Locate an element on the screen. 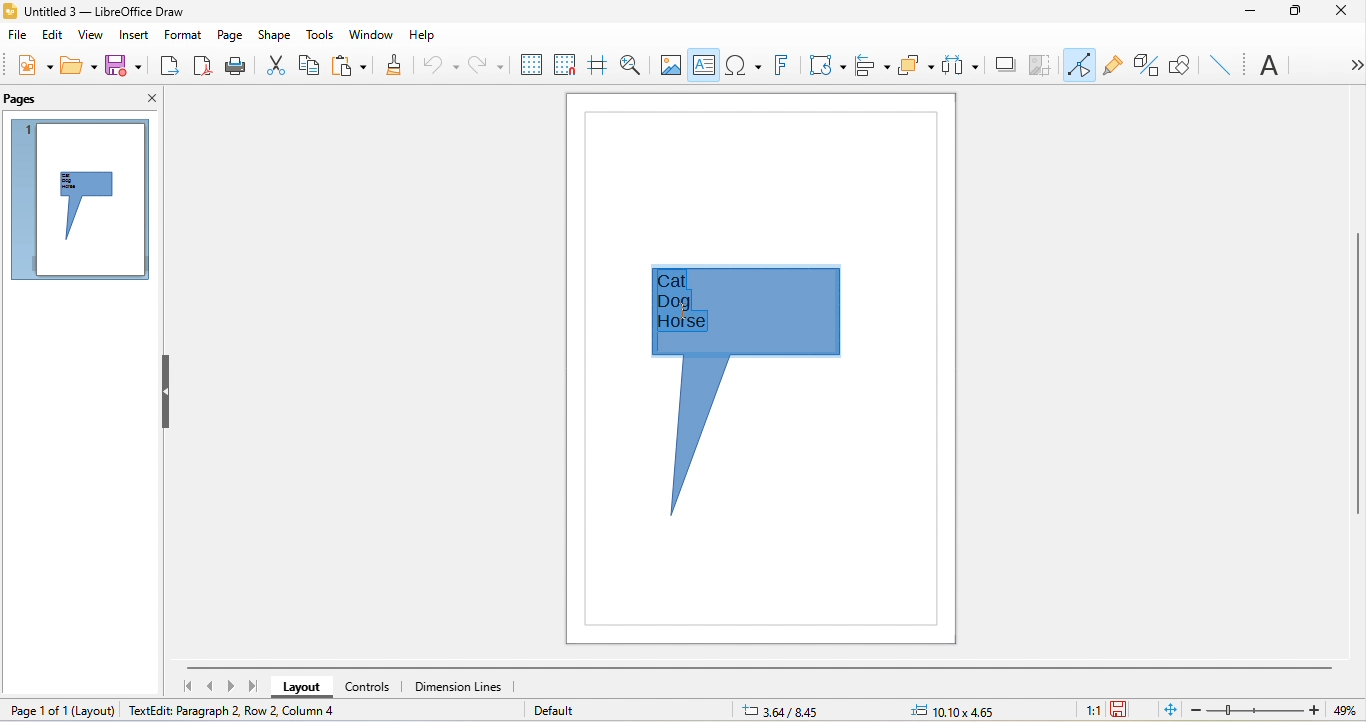 This screenshot has height=722, width=1366. hide is located at coordinates (163, 392).